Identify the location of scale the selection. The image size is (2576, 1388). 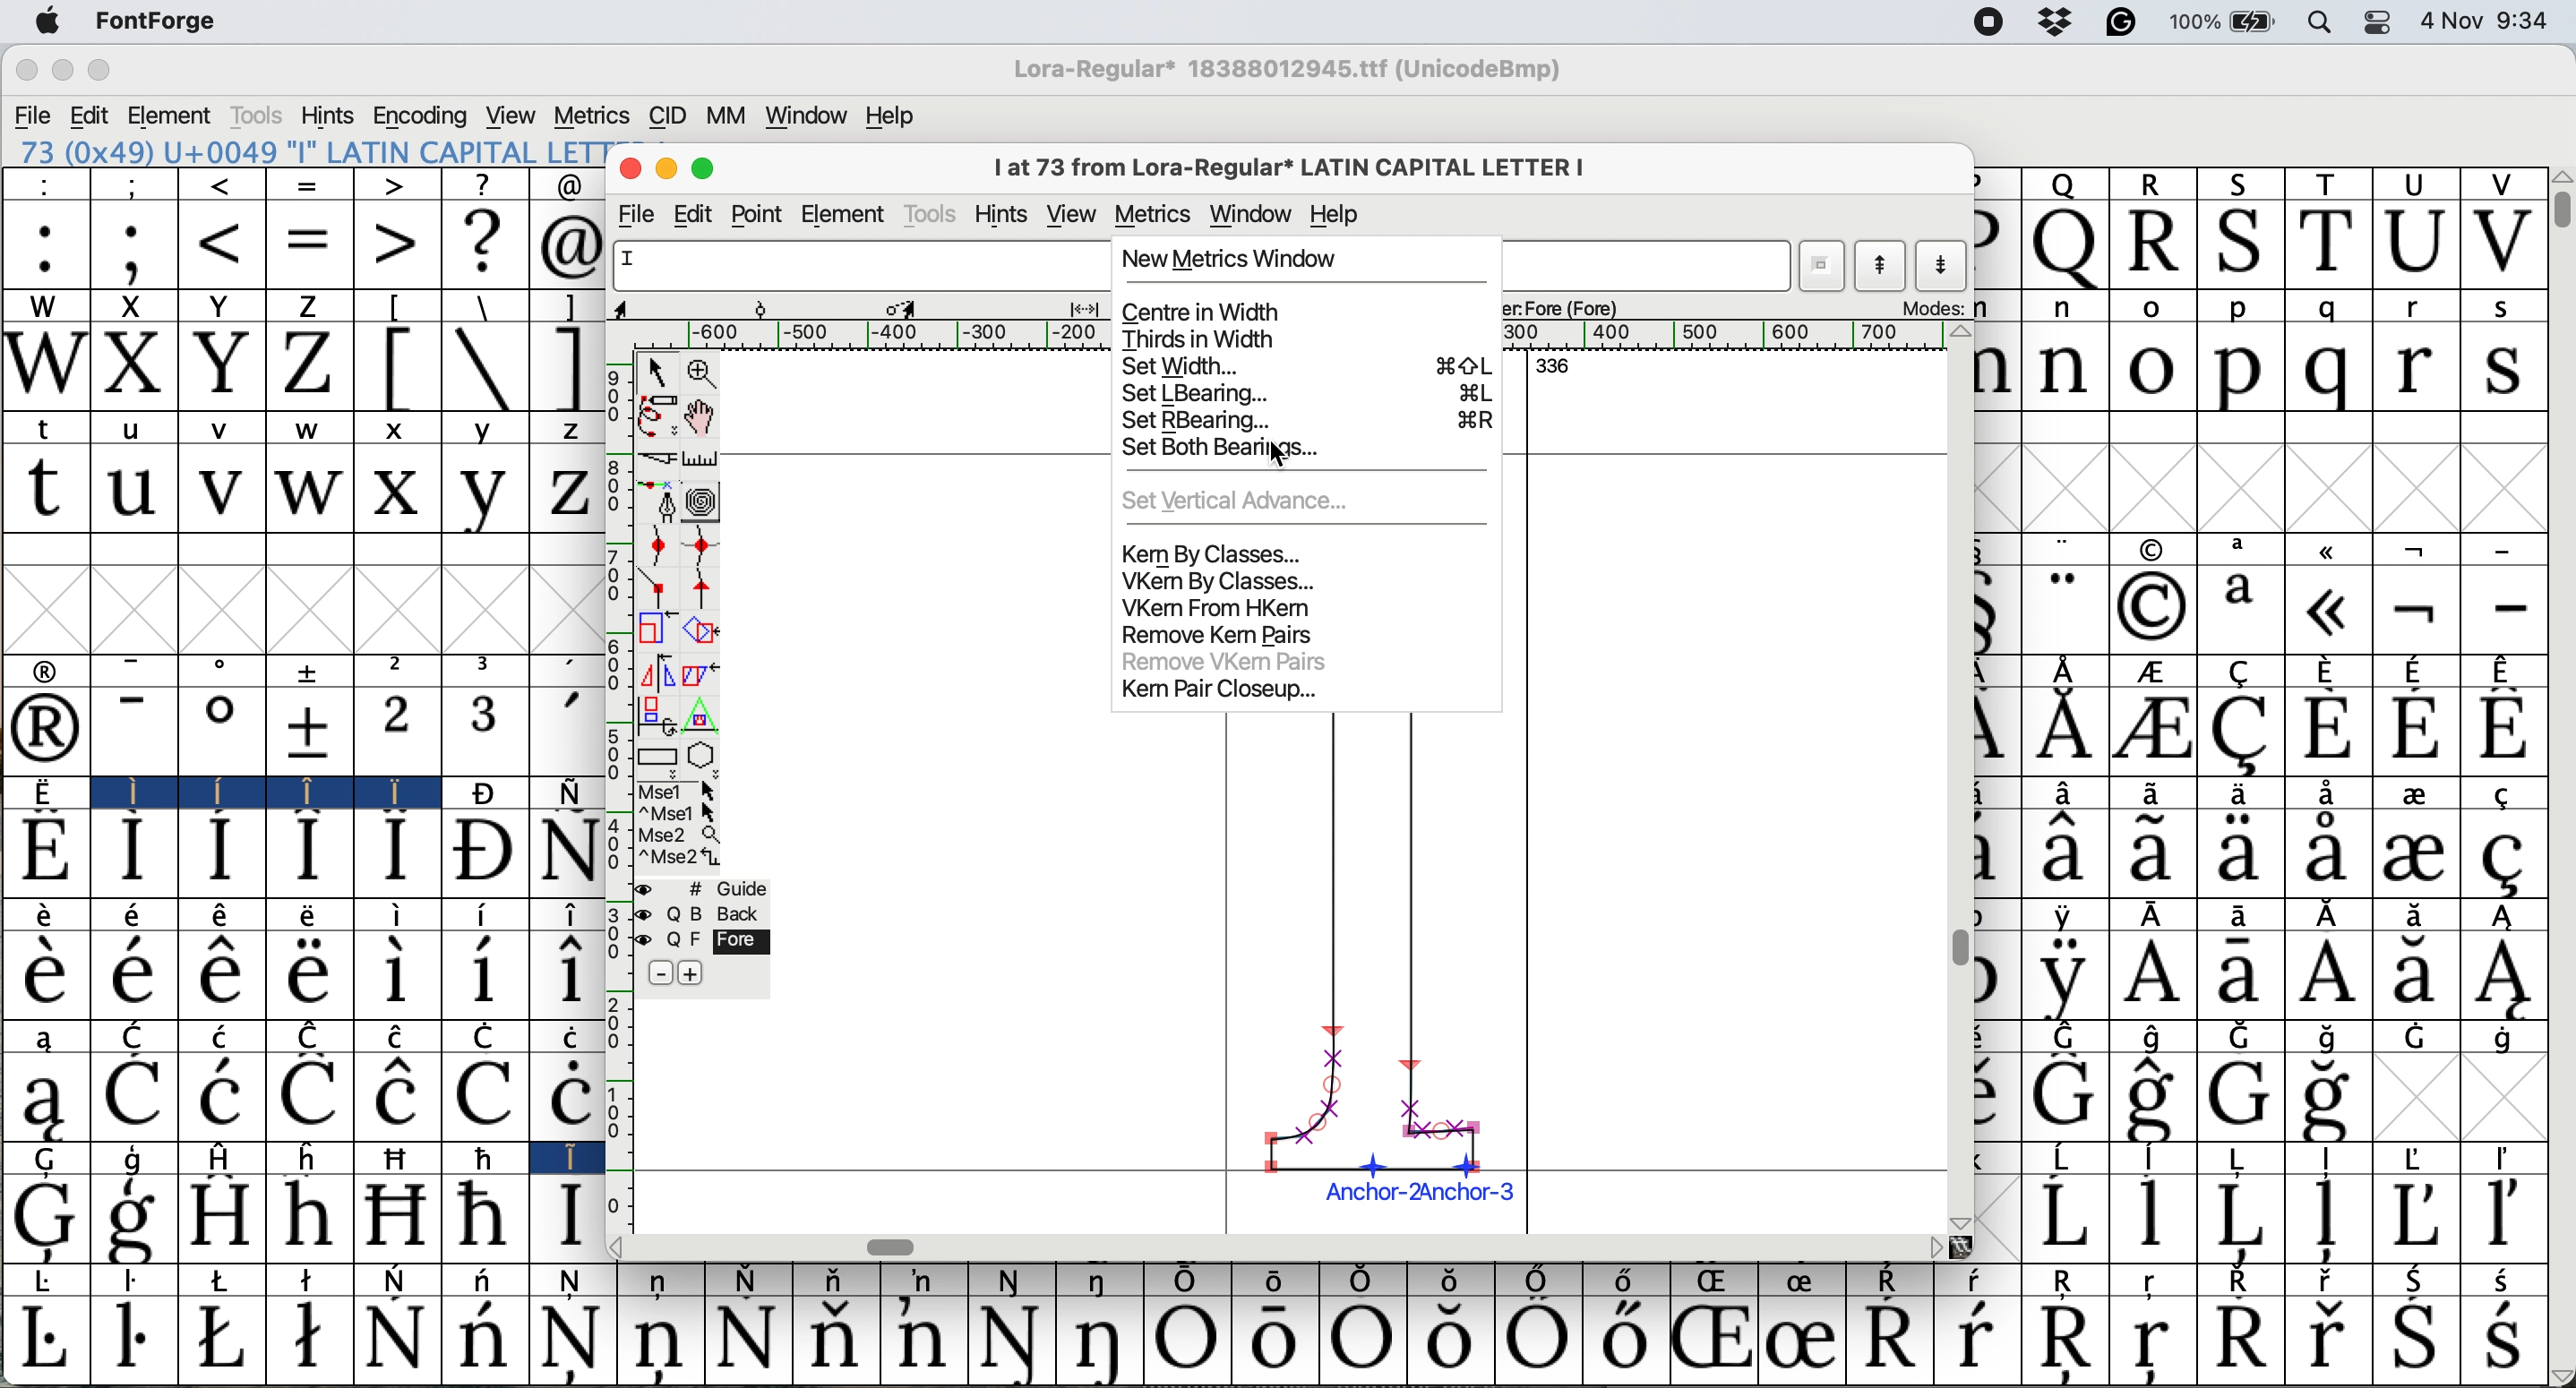
(650, 629).